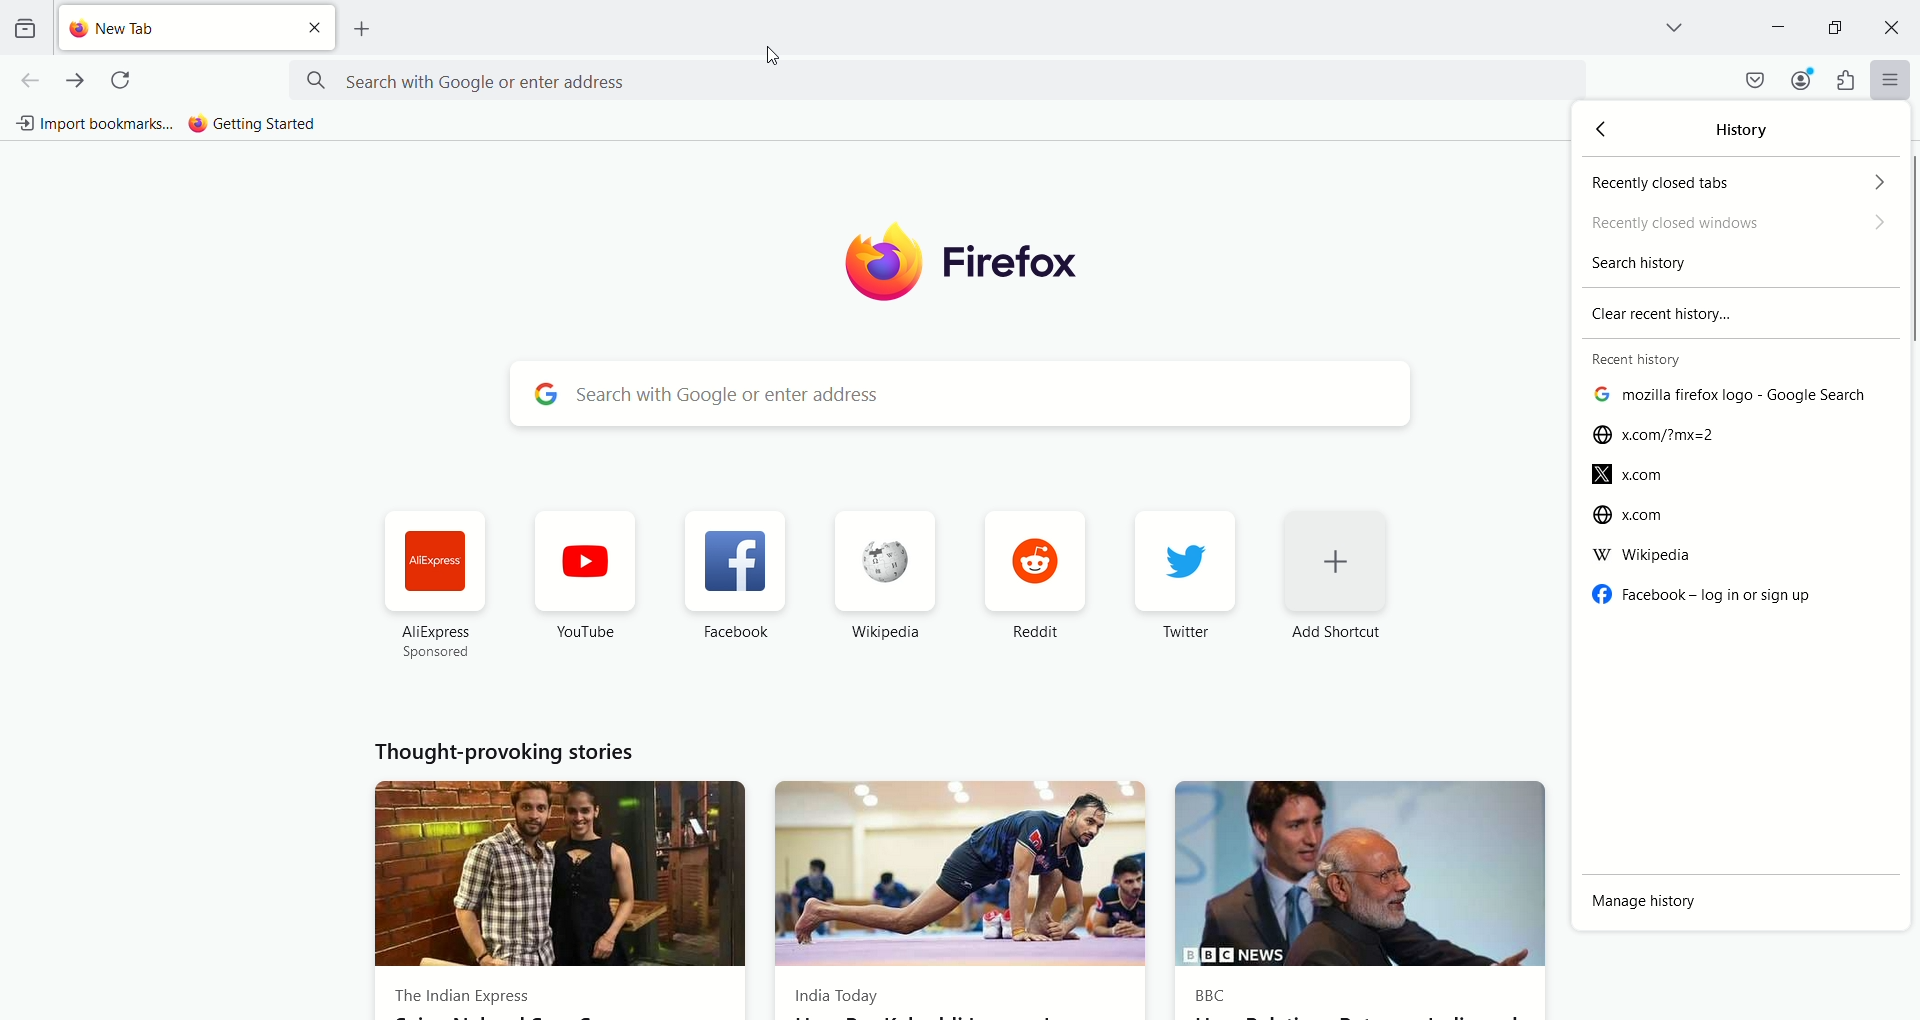 The height and width of the screenshot is (1020, 1920). I want to click on x.com/?mx=2, so click(1653, 434).